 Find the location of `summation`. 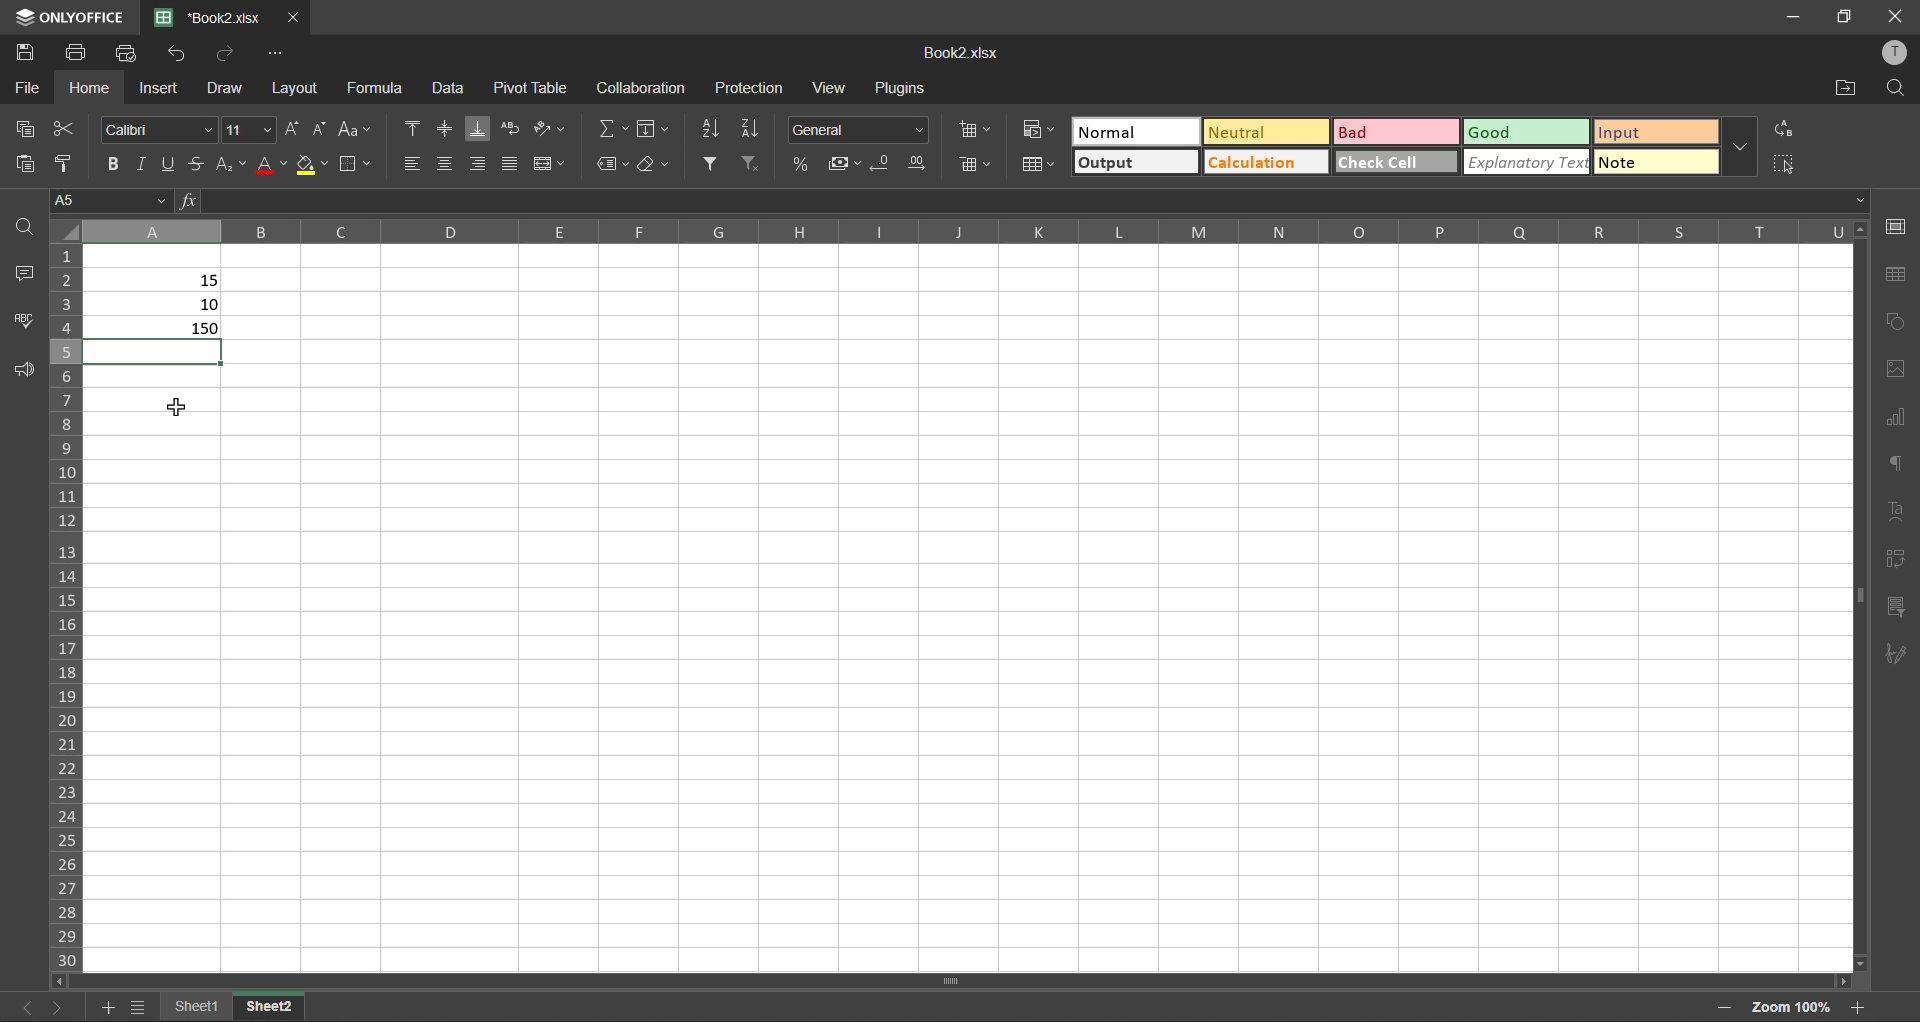

summation is located at coordinates (615, 128).